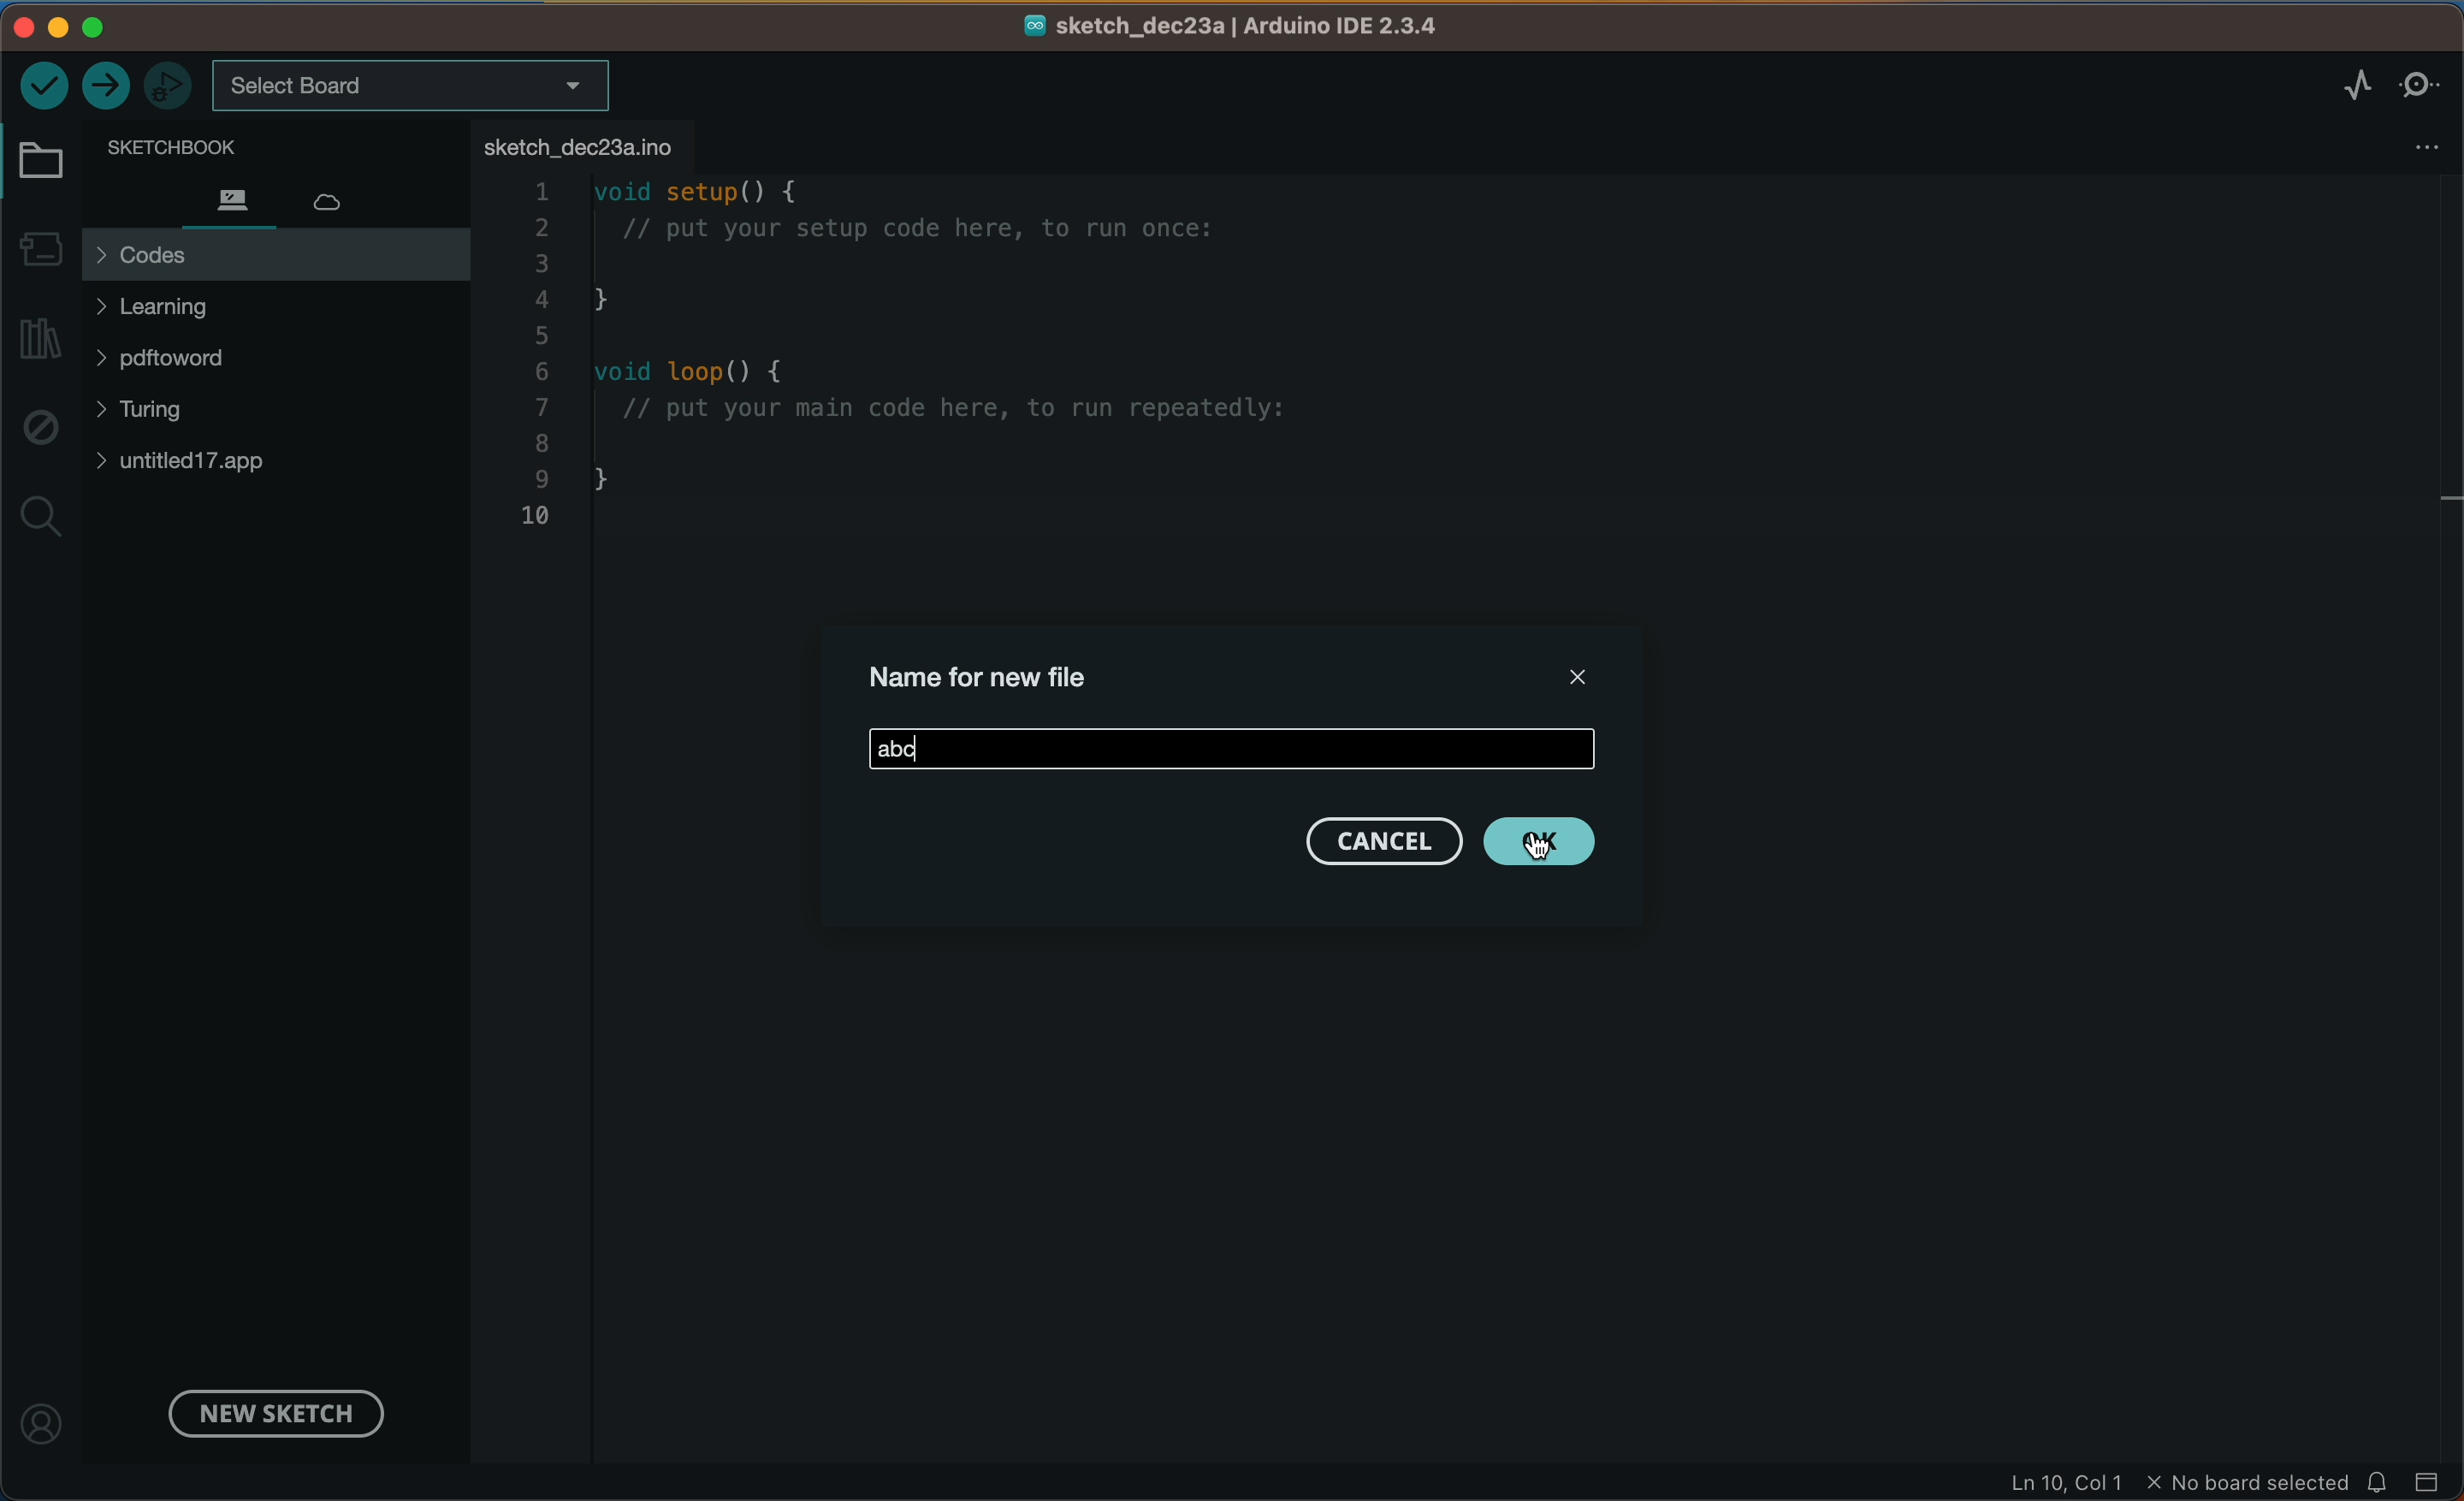 The height and width of the screenshot is (1501, 2464). What do you see at coordinates (40, 245) in the screenshot?
I see `board manager` at bounding box center [40, 245].